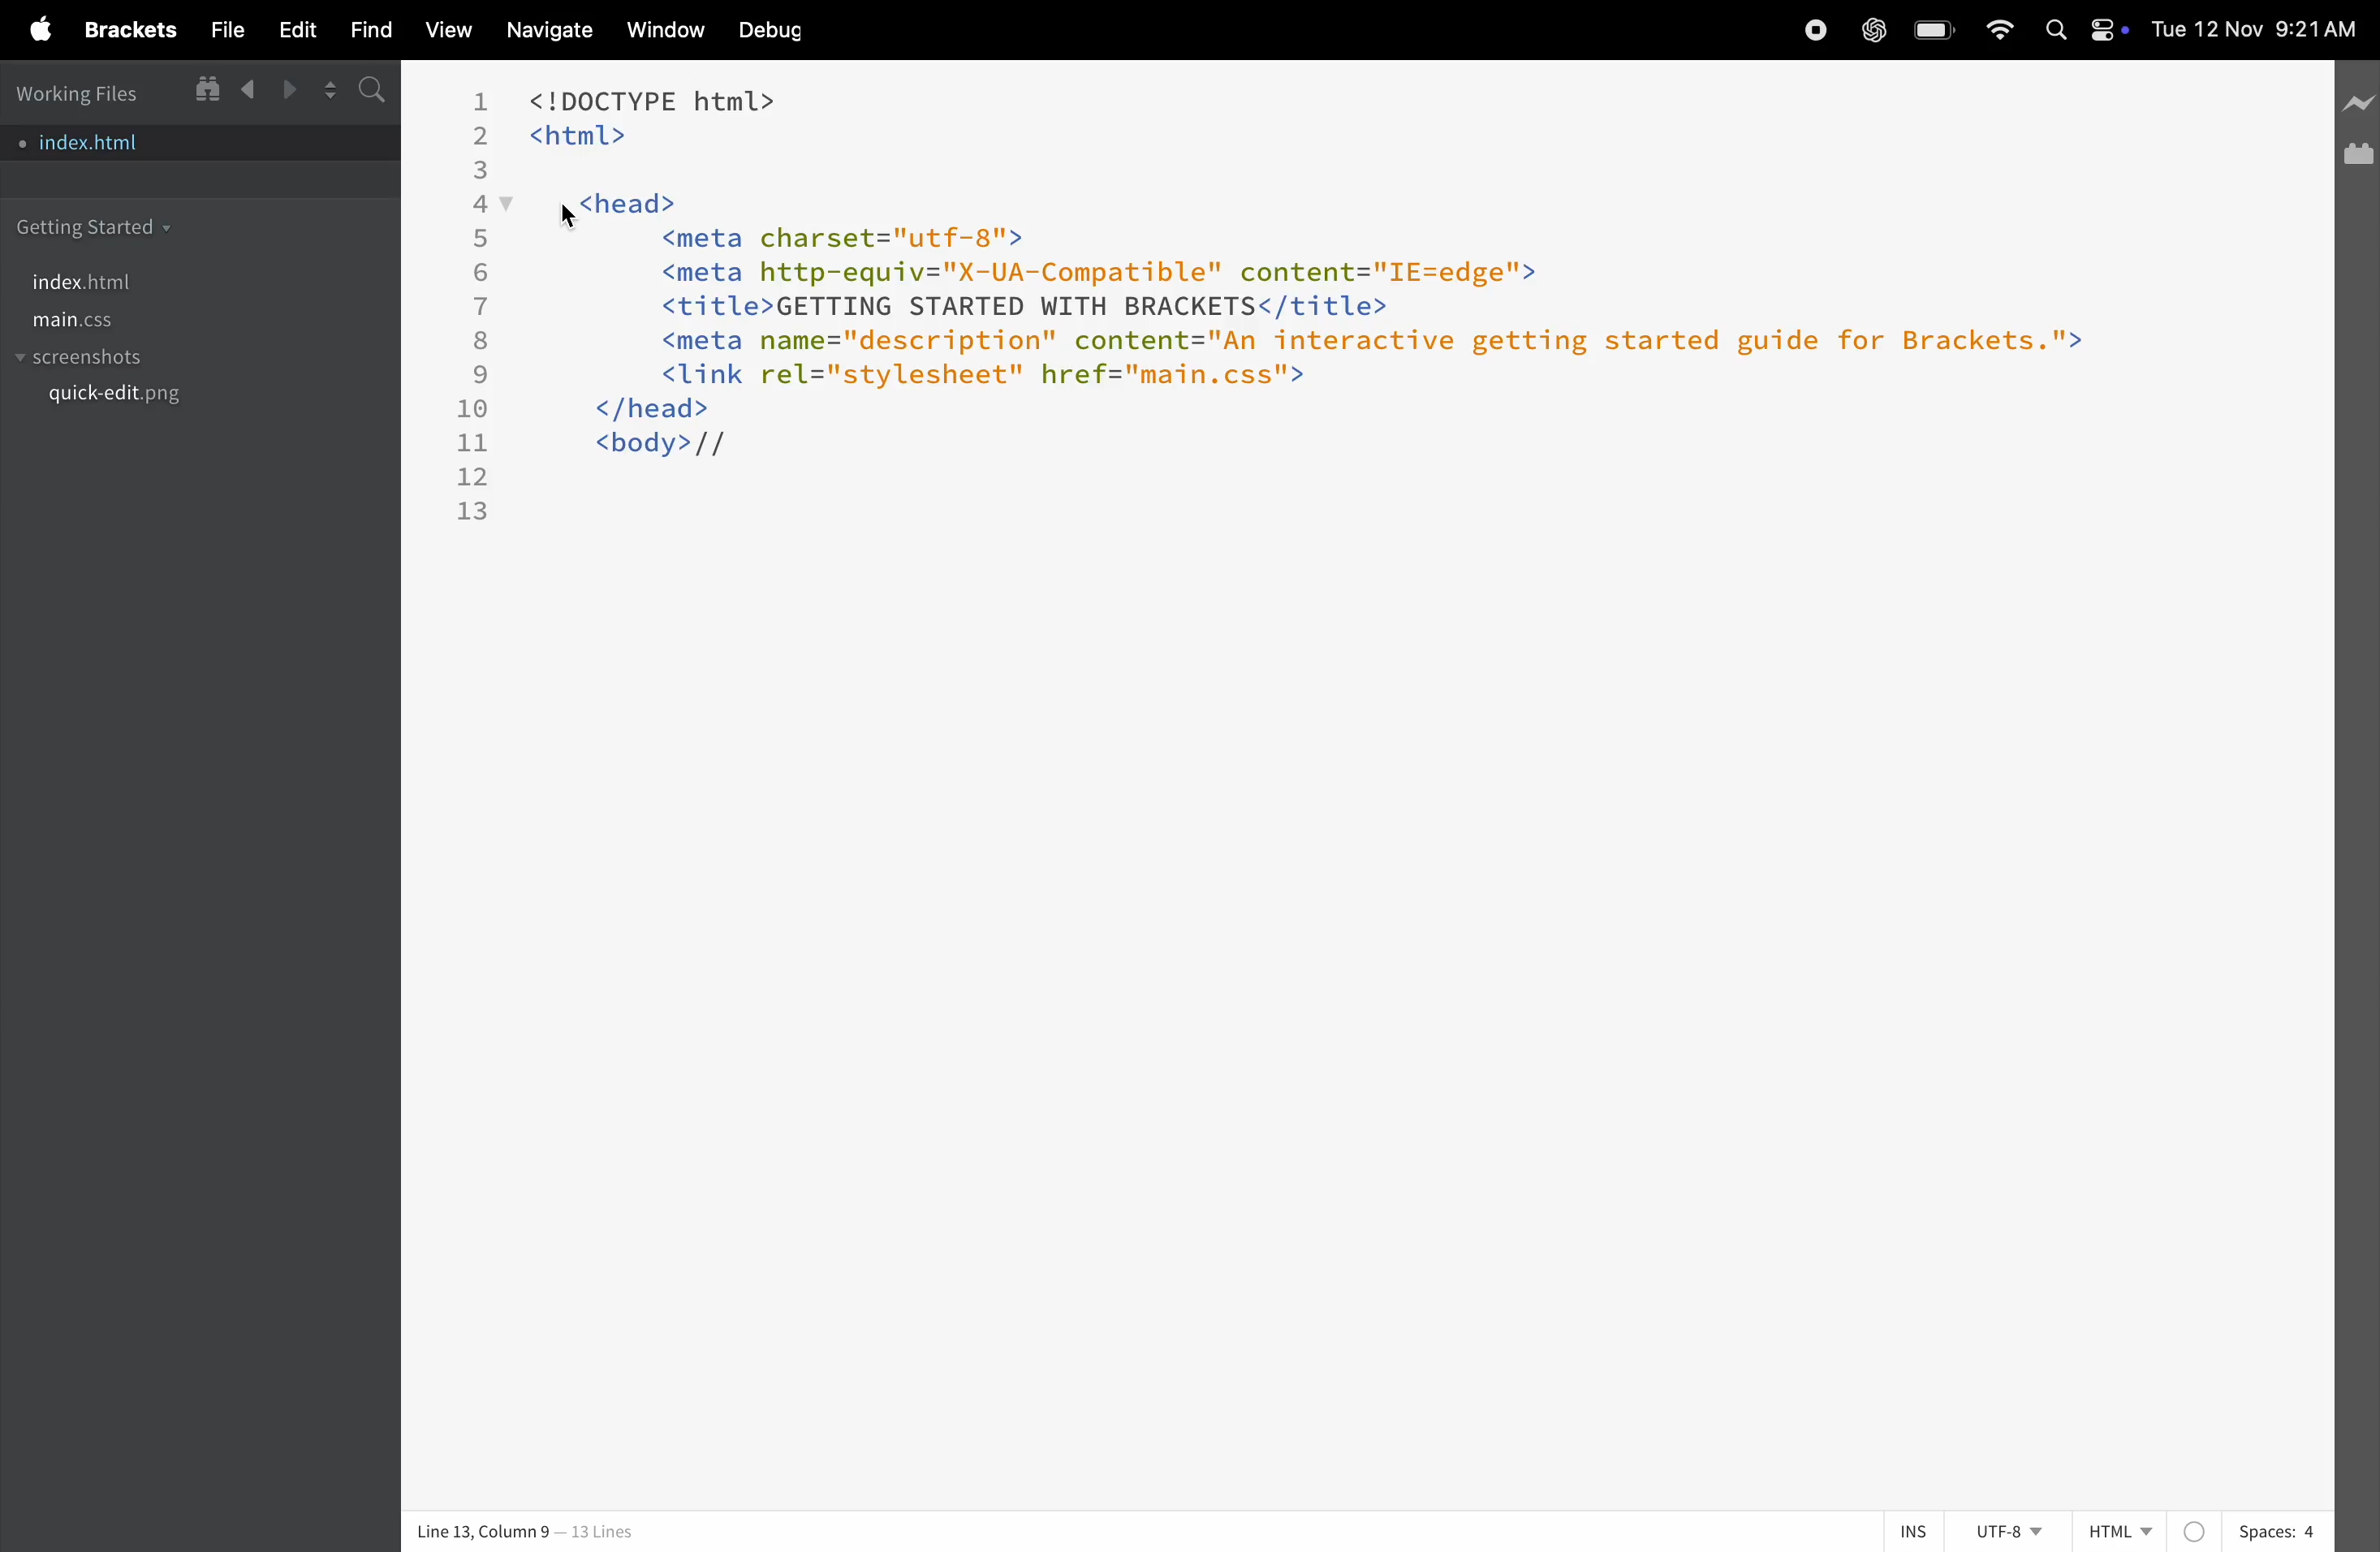 The height and width of the screenshot is (1552, 2380). I want to click on backward, so click(249, 91).